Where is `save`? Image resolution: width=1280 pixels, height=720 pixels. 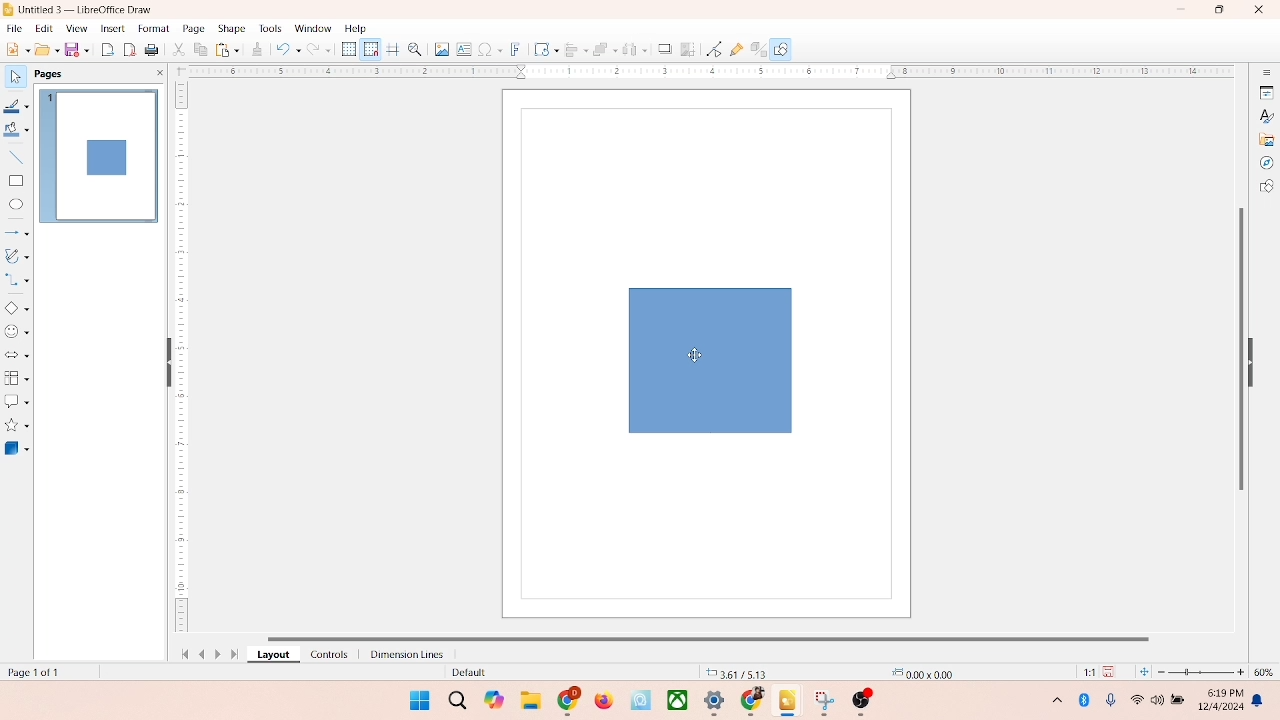 save is located at coordinates (1112, 671).